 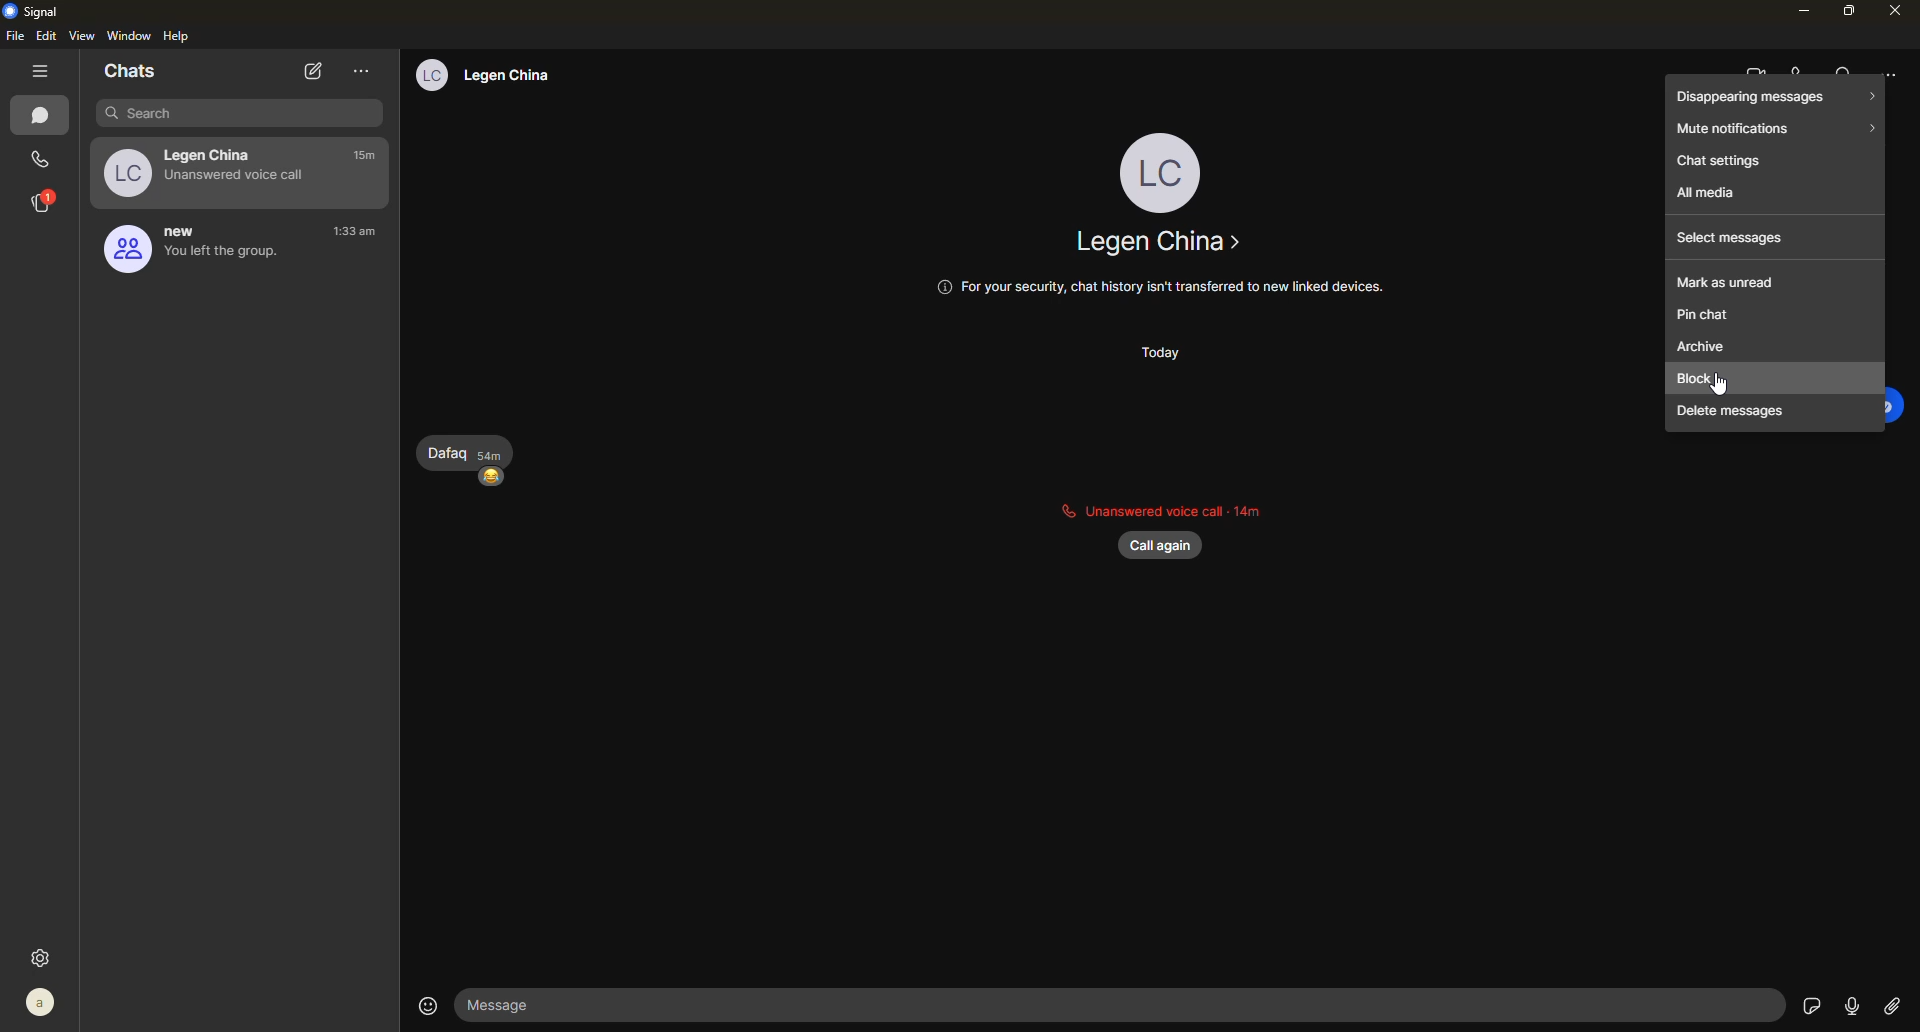 What do you see at coordinates (1898, 1003) in the screenshot?
I see `Link` at bounding box center [1898, 1003].